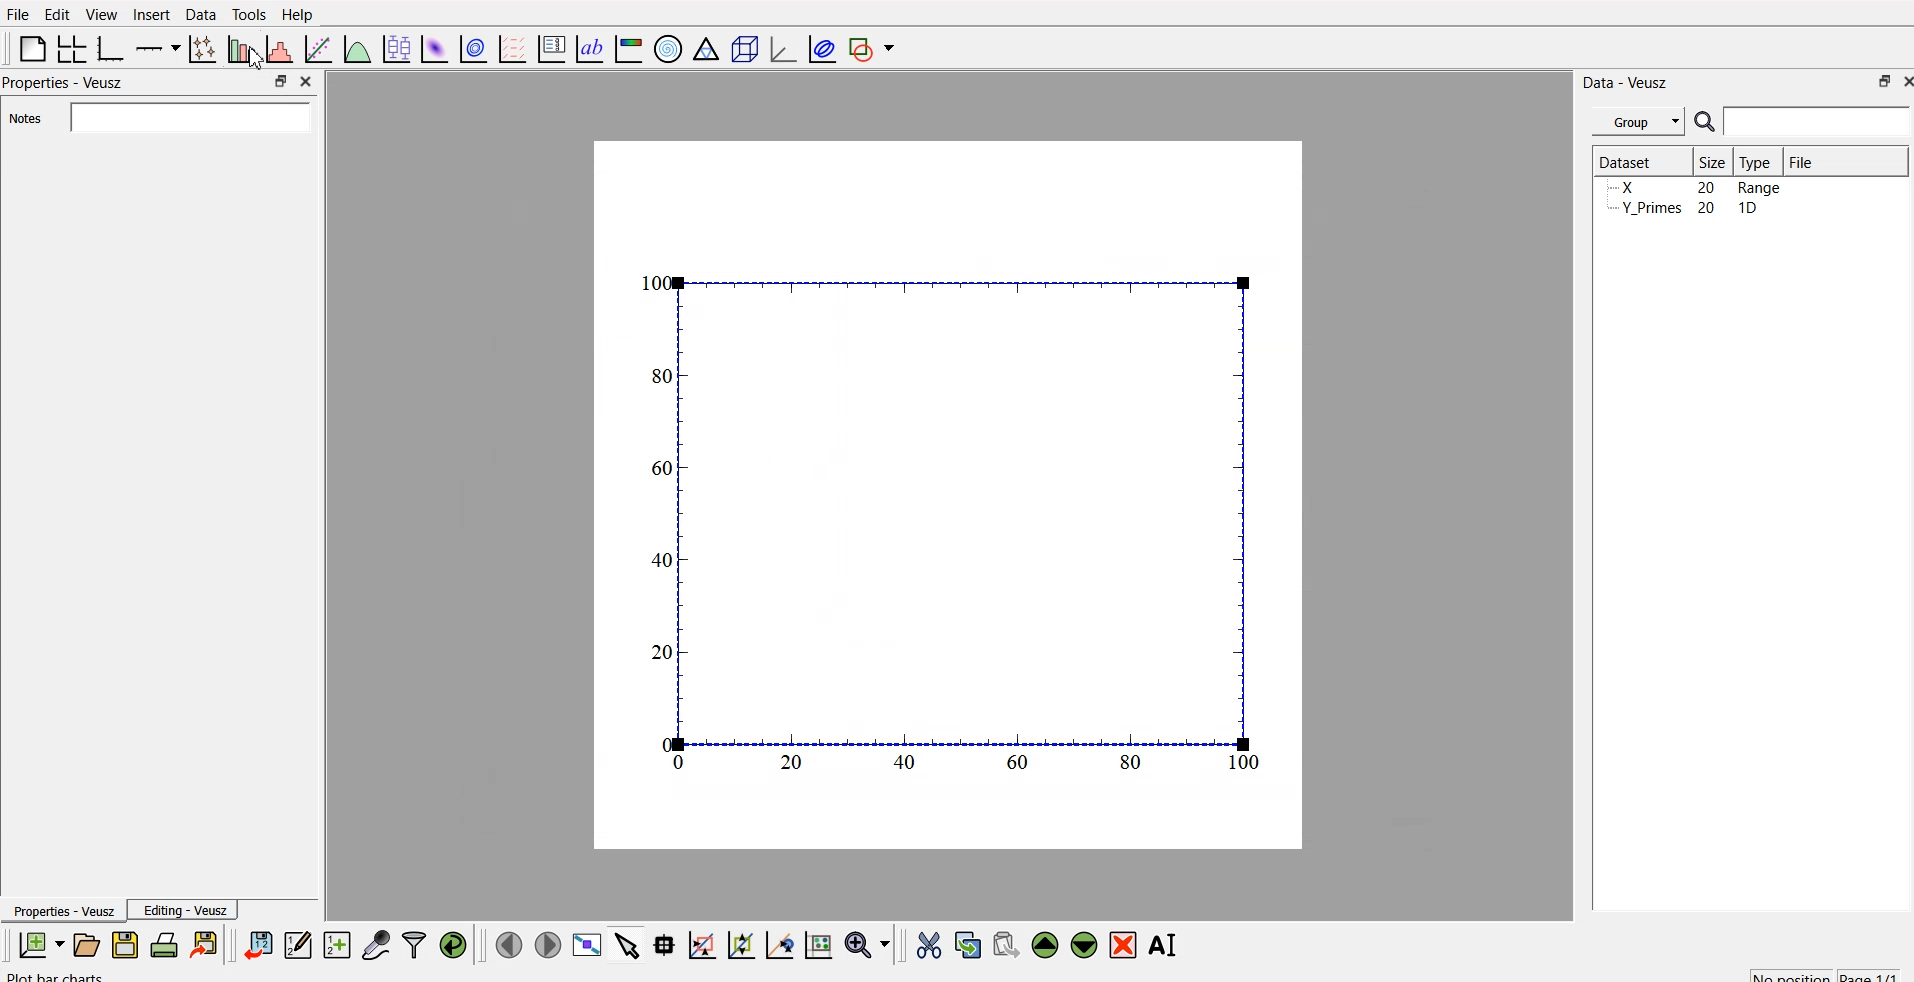 The width and height of the screenshot is (1914, 982). Describe the element at coordinates (1628, 79) in the screenshot. I see `Data - Veusz` at that location.